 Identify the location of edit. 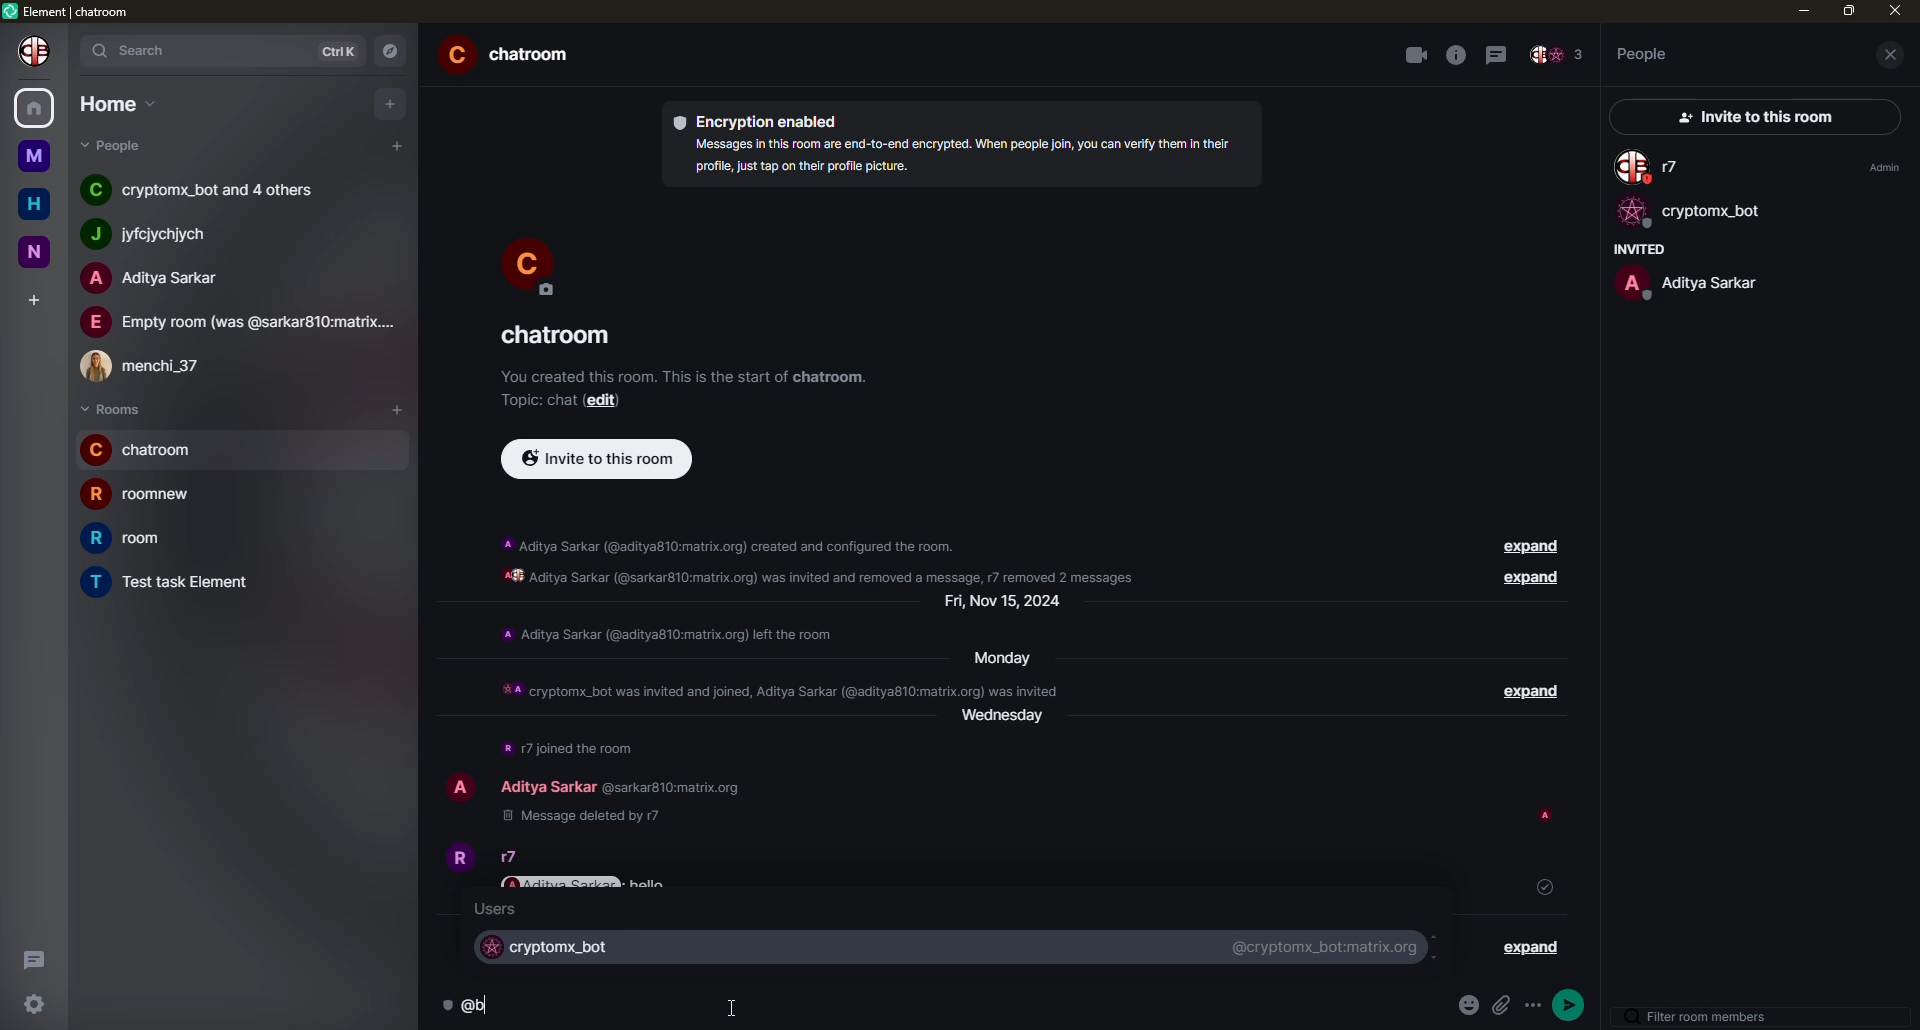
(601, 401).